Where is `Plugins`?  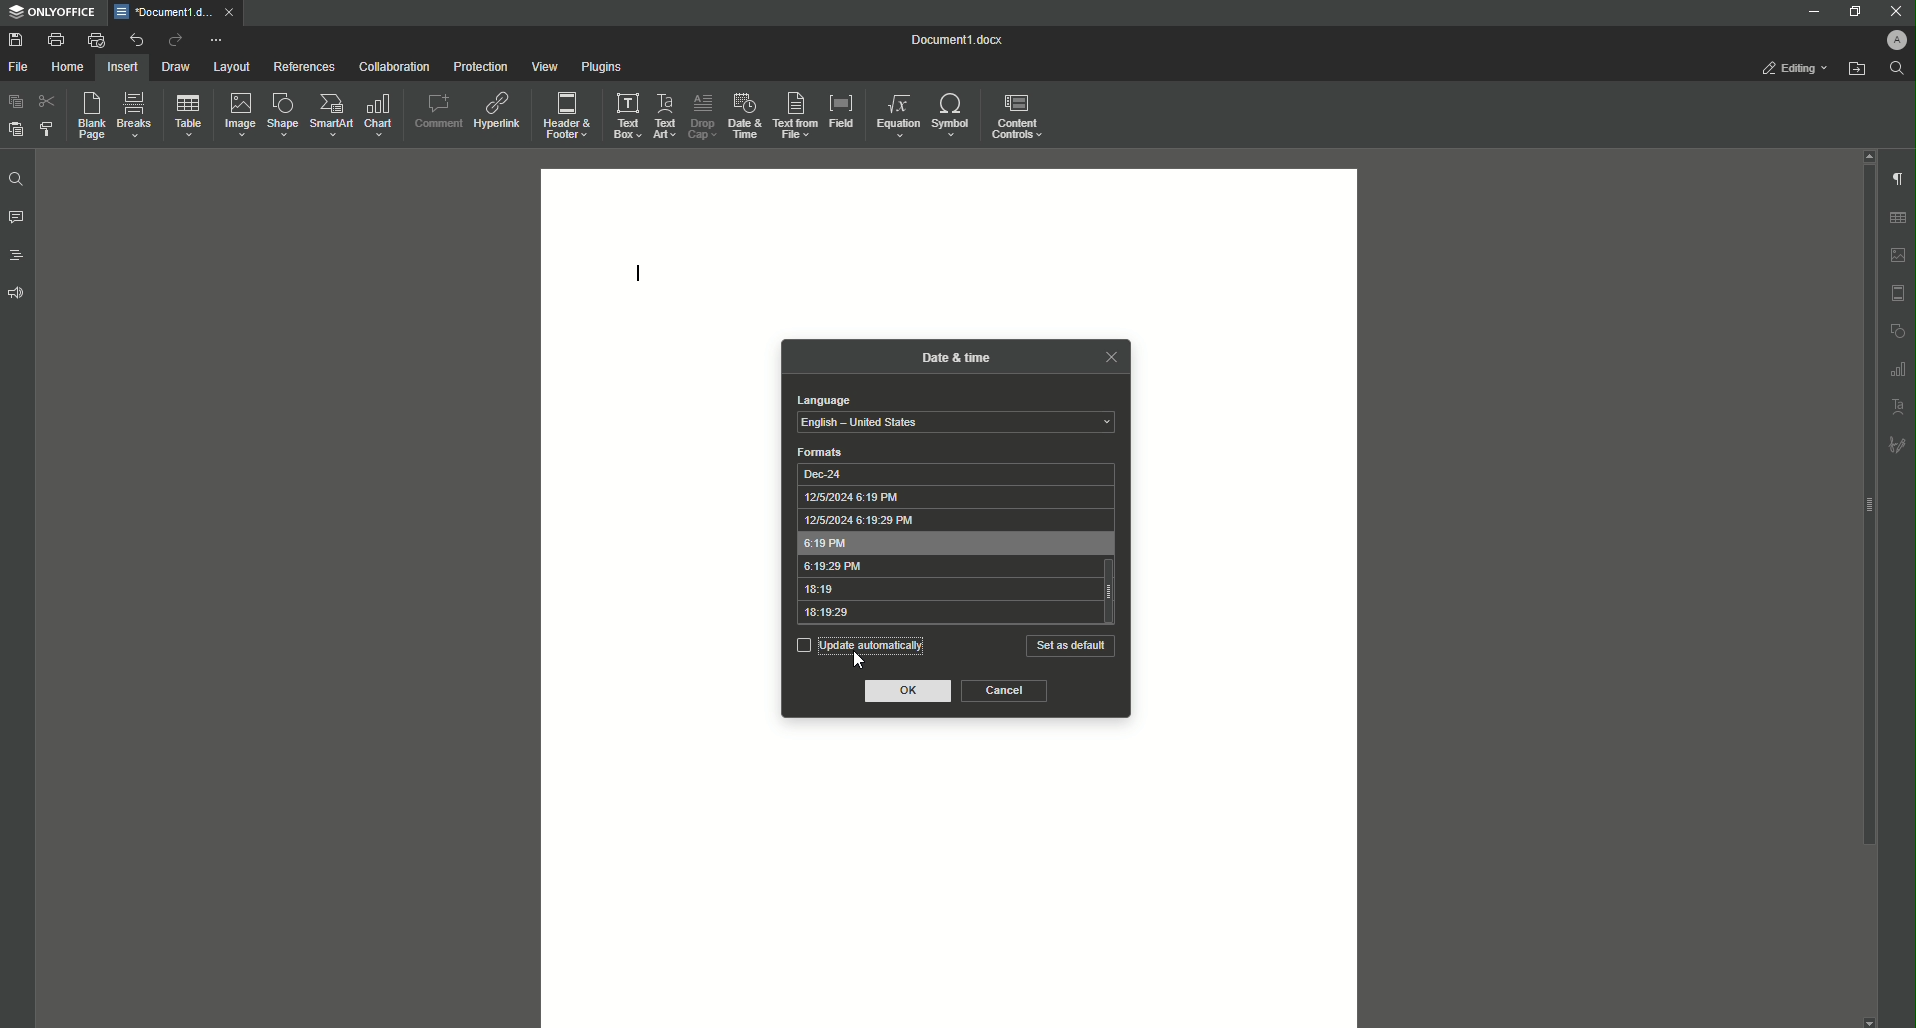
Plugins is located at coordinates (598, 66).